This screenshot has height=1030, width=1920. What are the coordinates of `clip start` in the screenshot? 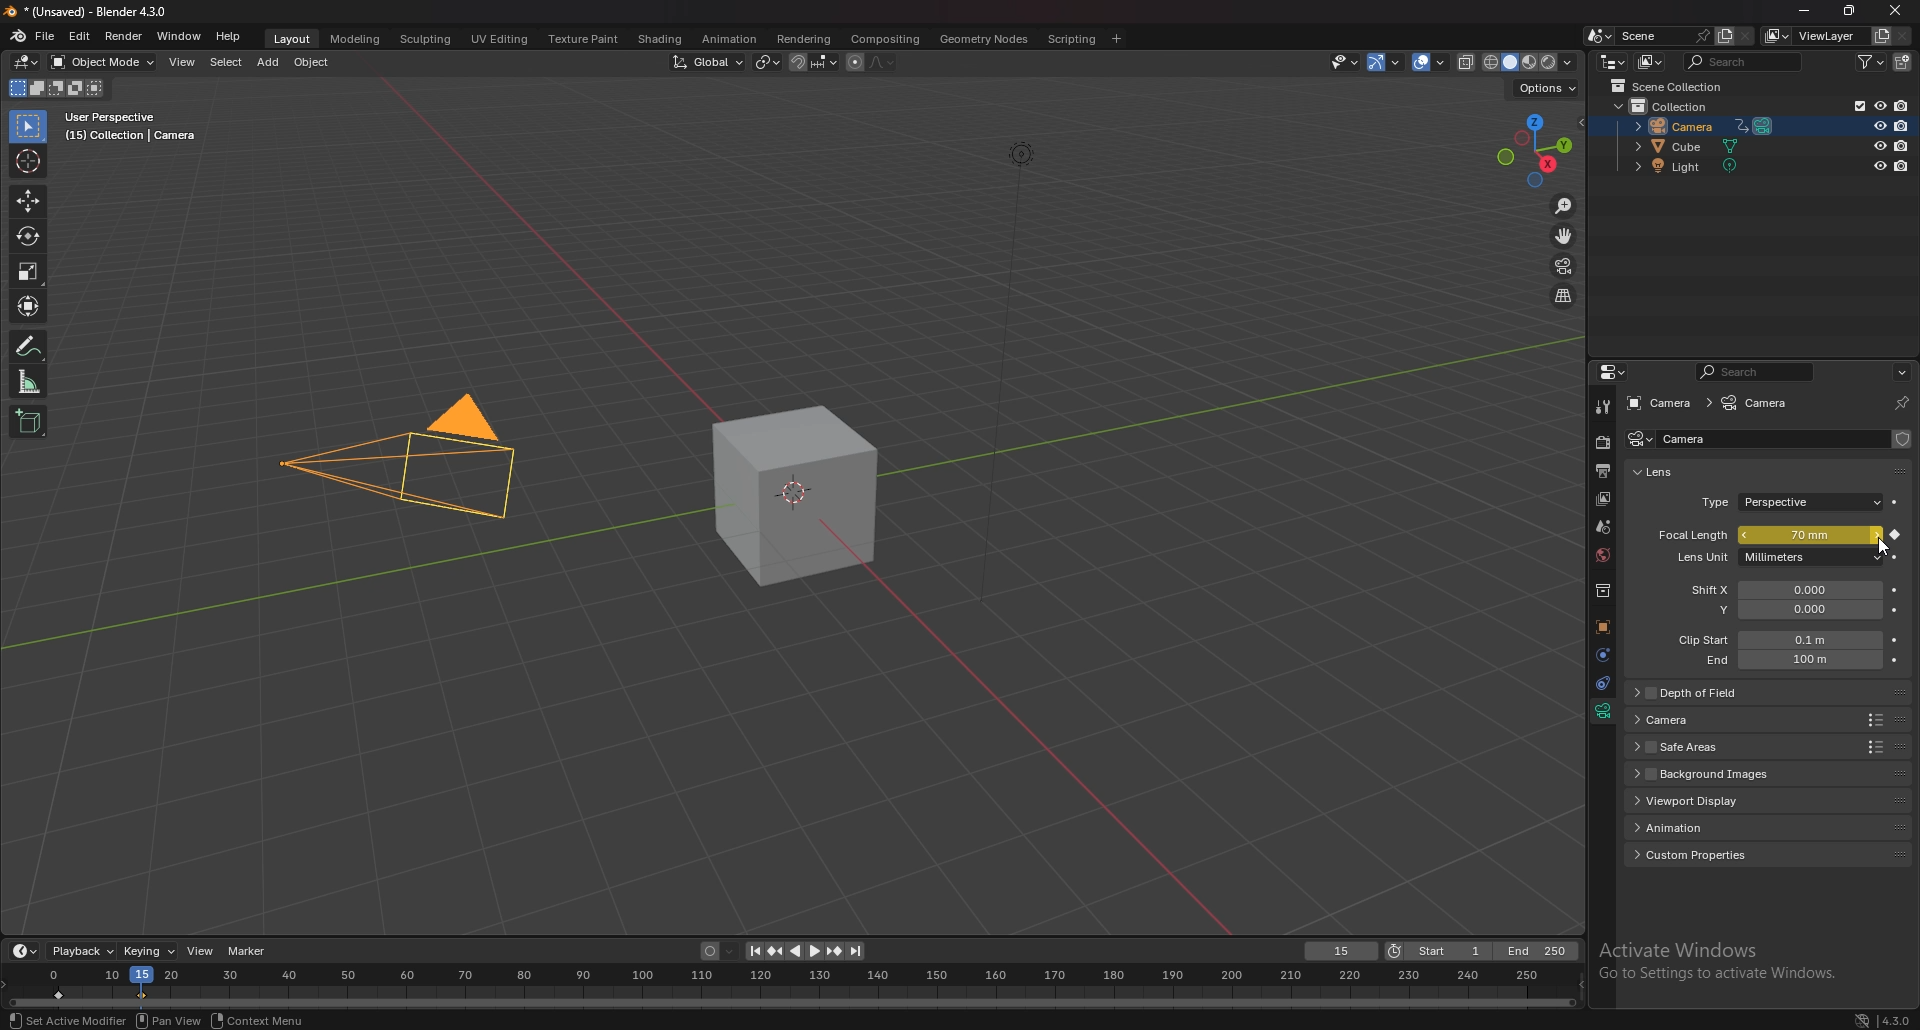 It's located at (1774, 639).